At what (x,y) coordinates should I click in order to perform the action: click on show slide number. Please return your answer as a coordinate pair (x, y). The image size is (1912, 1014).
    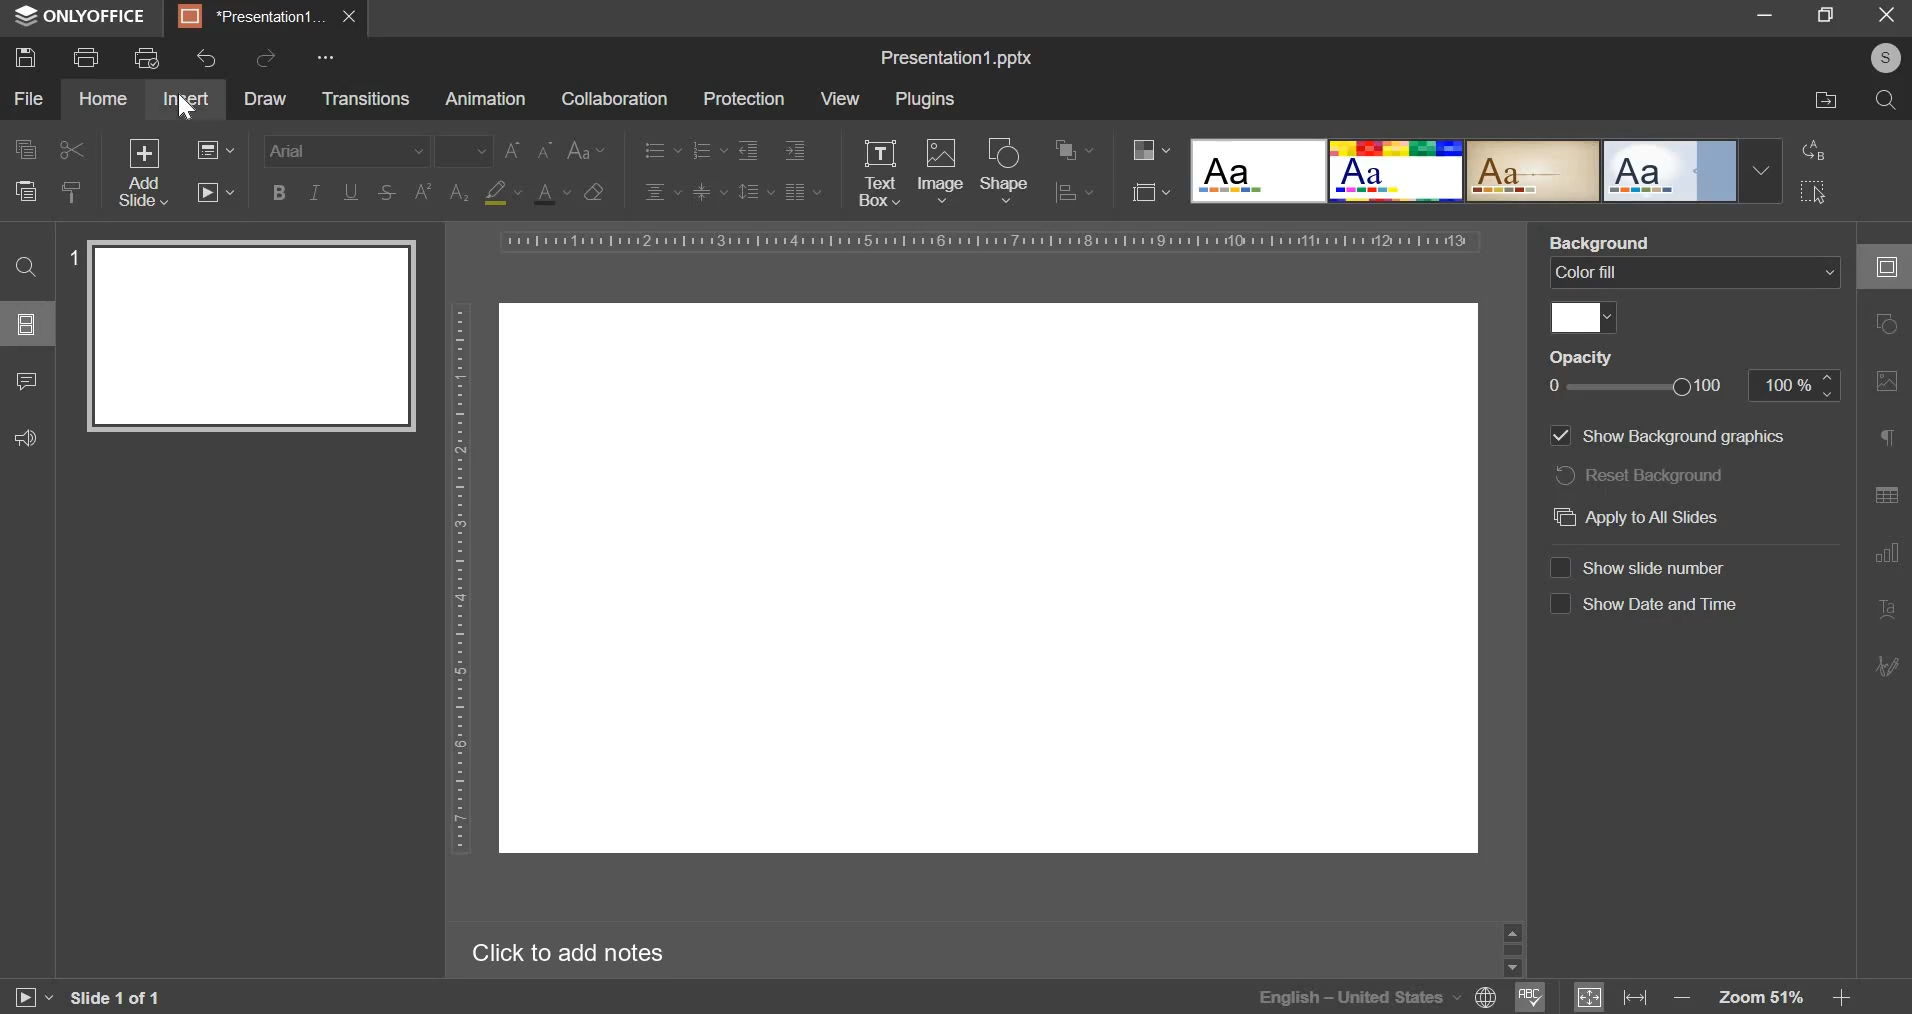
    Looking at the image, I should click on (1654, 567).